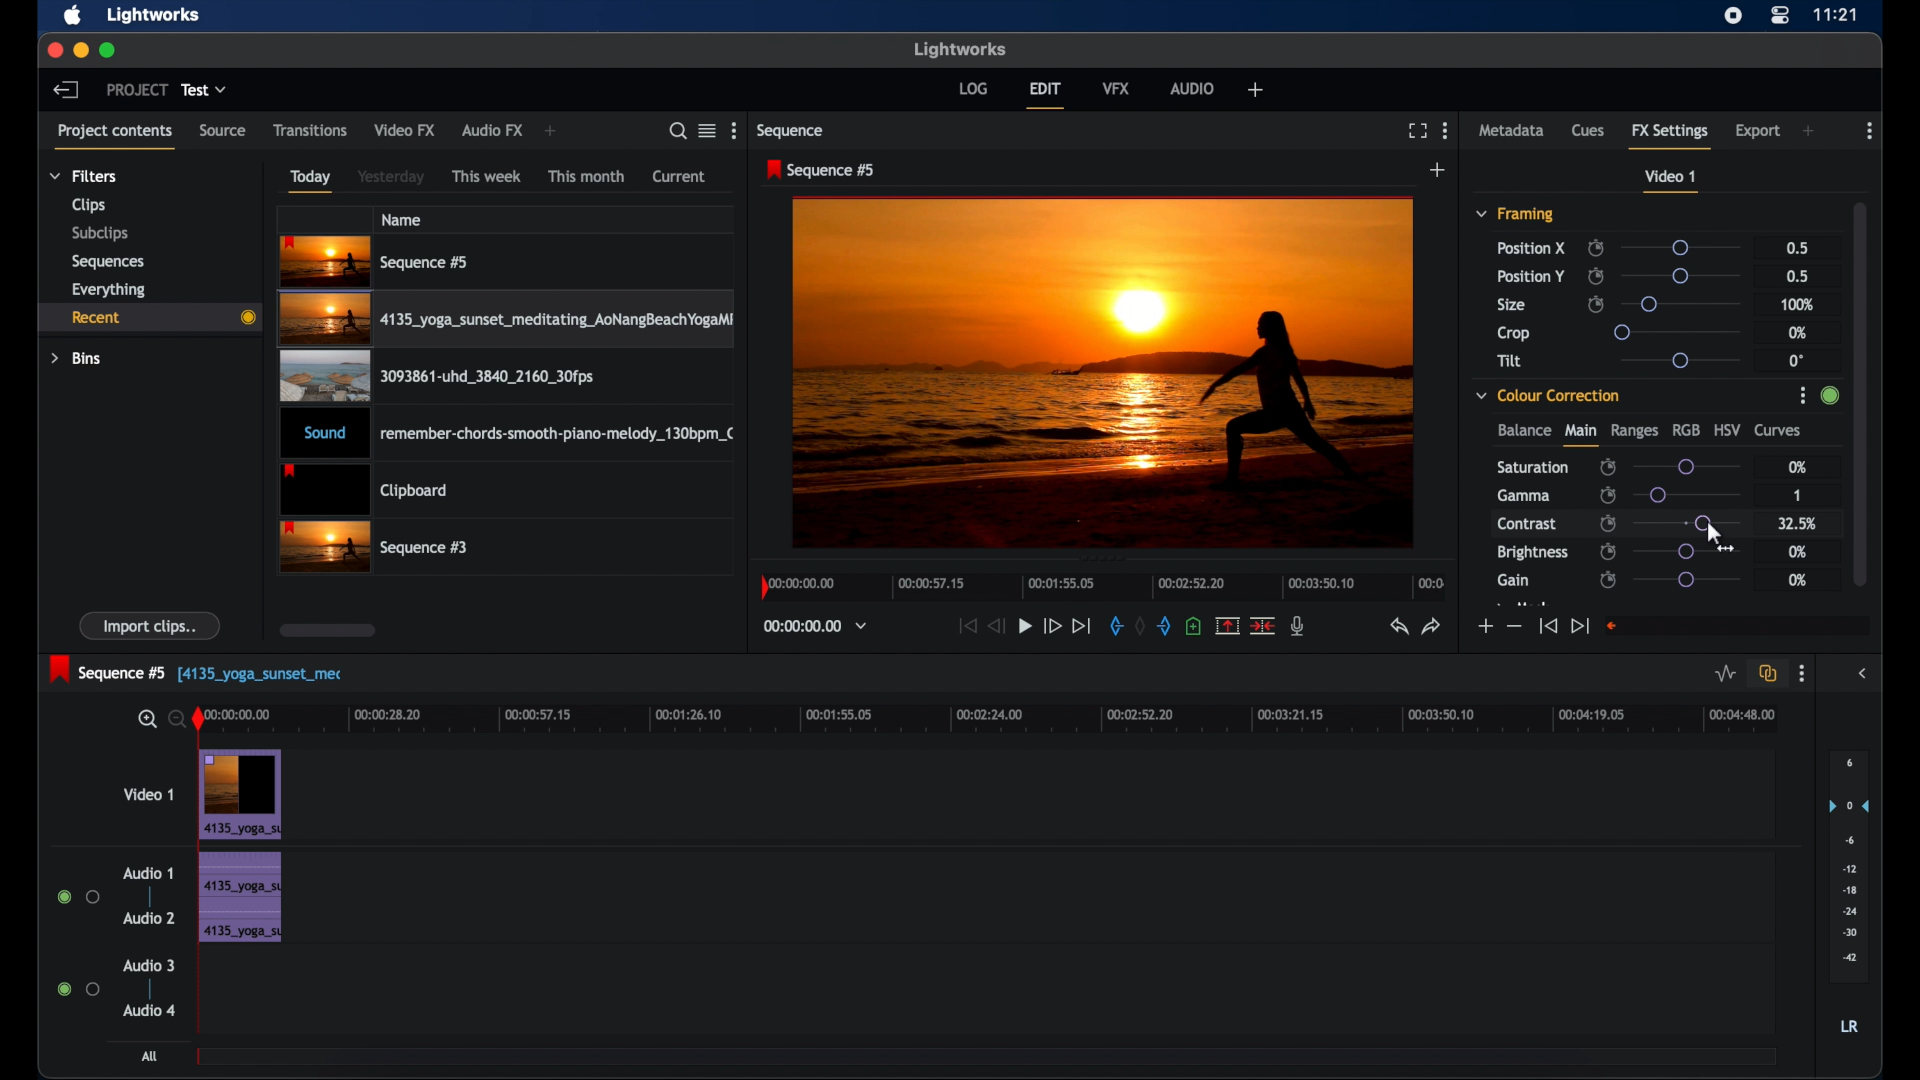 The width and height of the screenshot is (1920, 1080). Describe the element at coordinates (1778, 431) in the screenshot. I see `curves` at that location.